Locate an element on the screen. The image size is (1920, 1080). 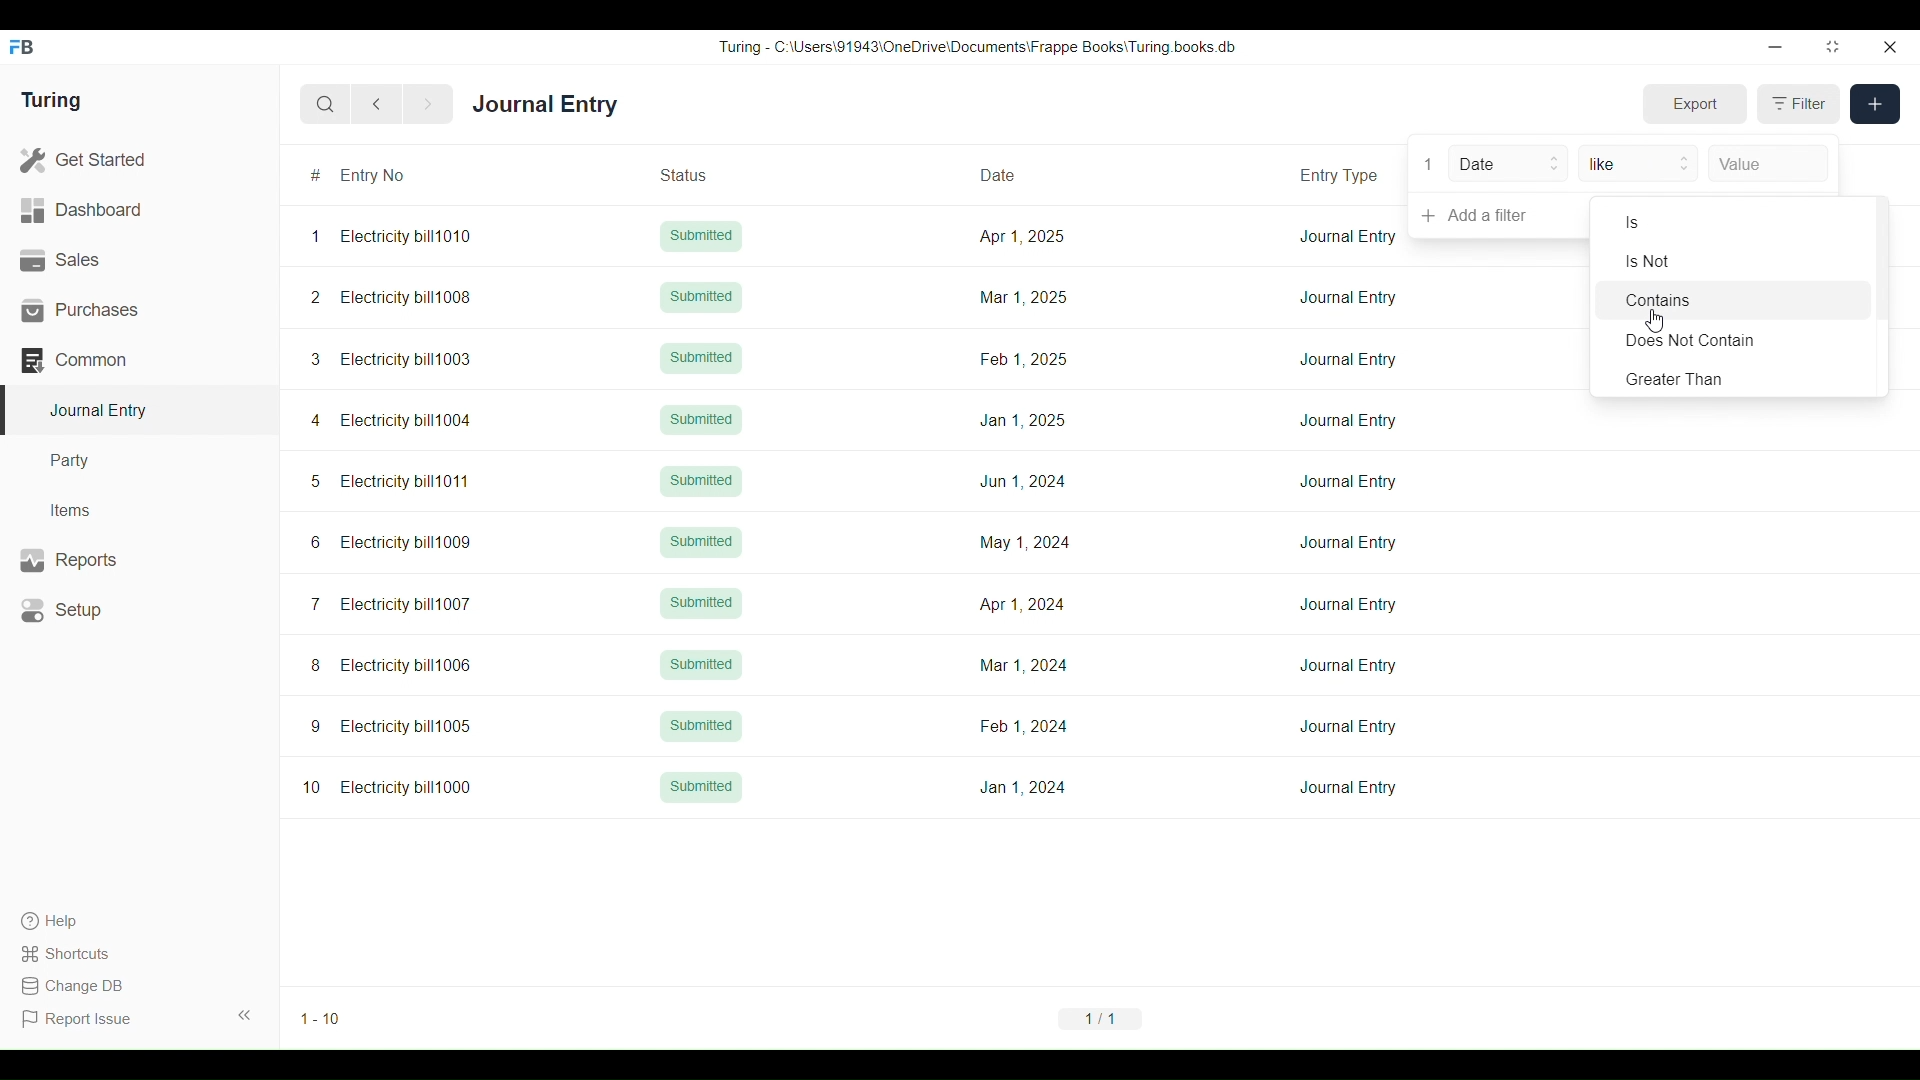
Apr 1, 2025 is located at coordinates (1021, 235).